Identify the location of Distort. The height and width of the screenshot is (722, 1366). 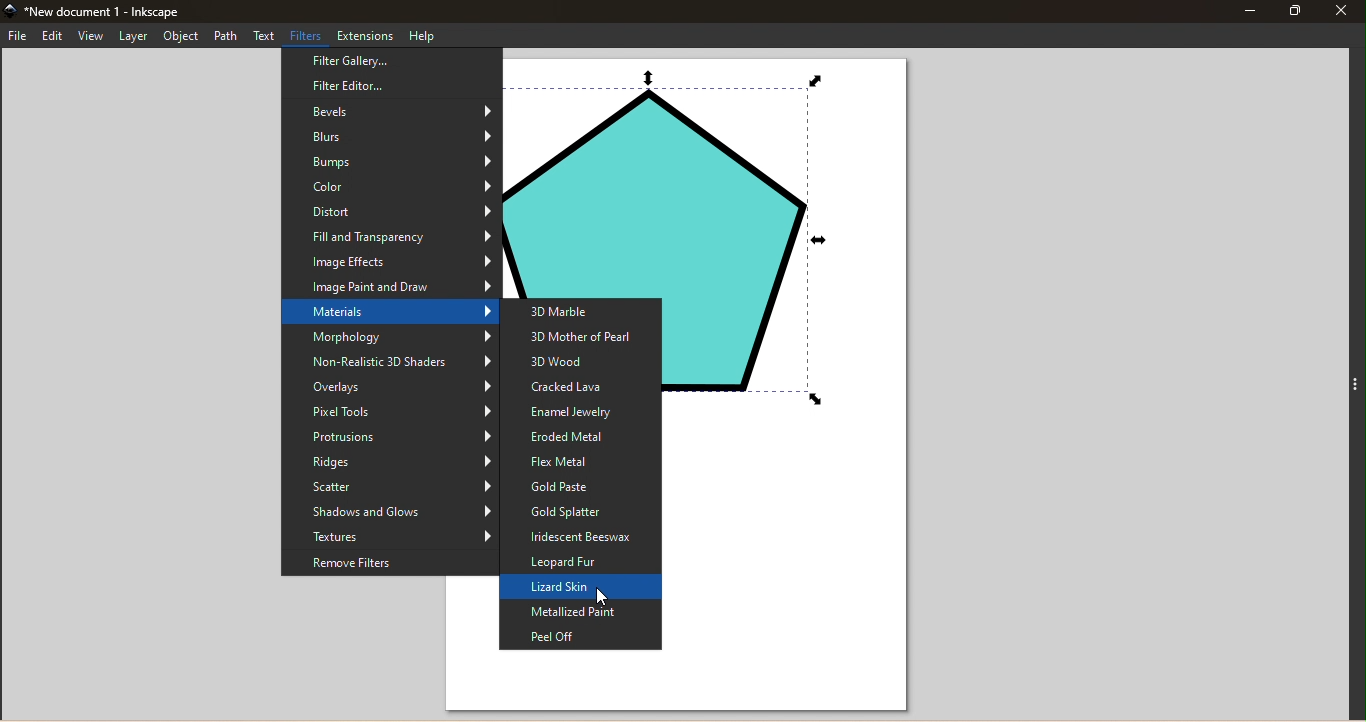
(389, 212).